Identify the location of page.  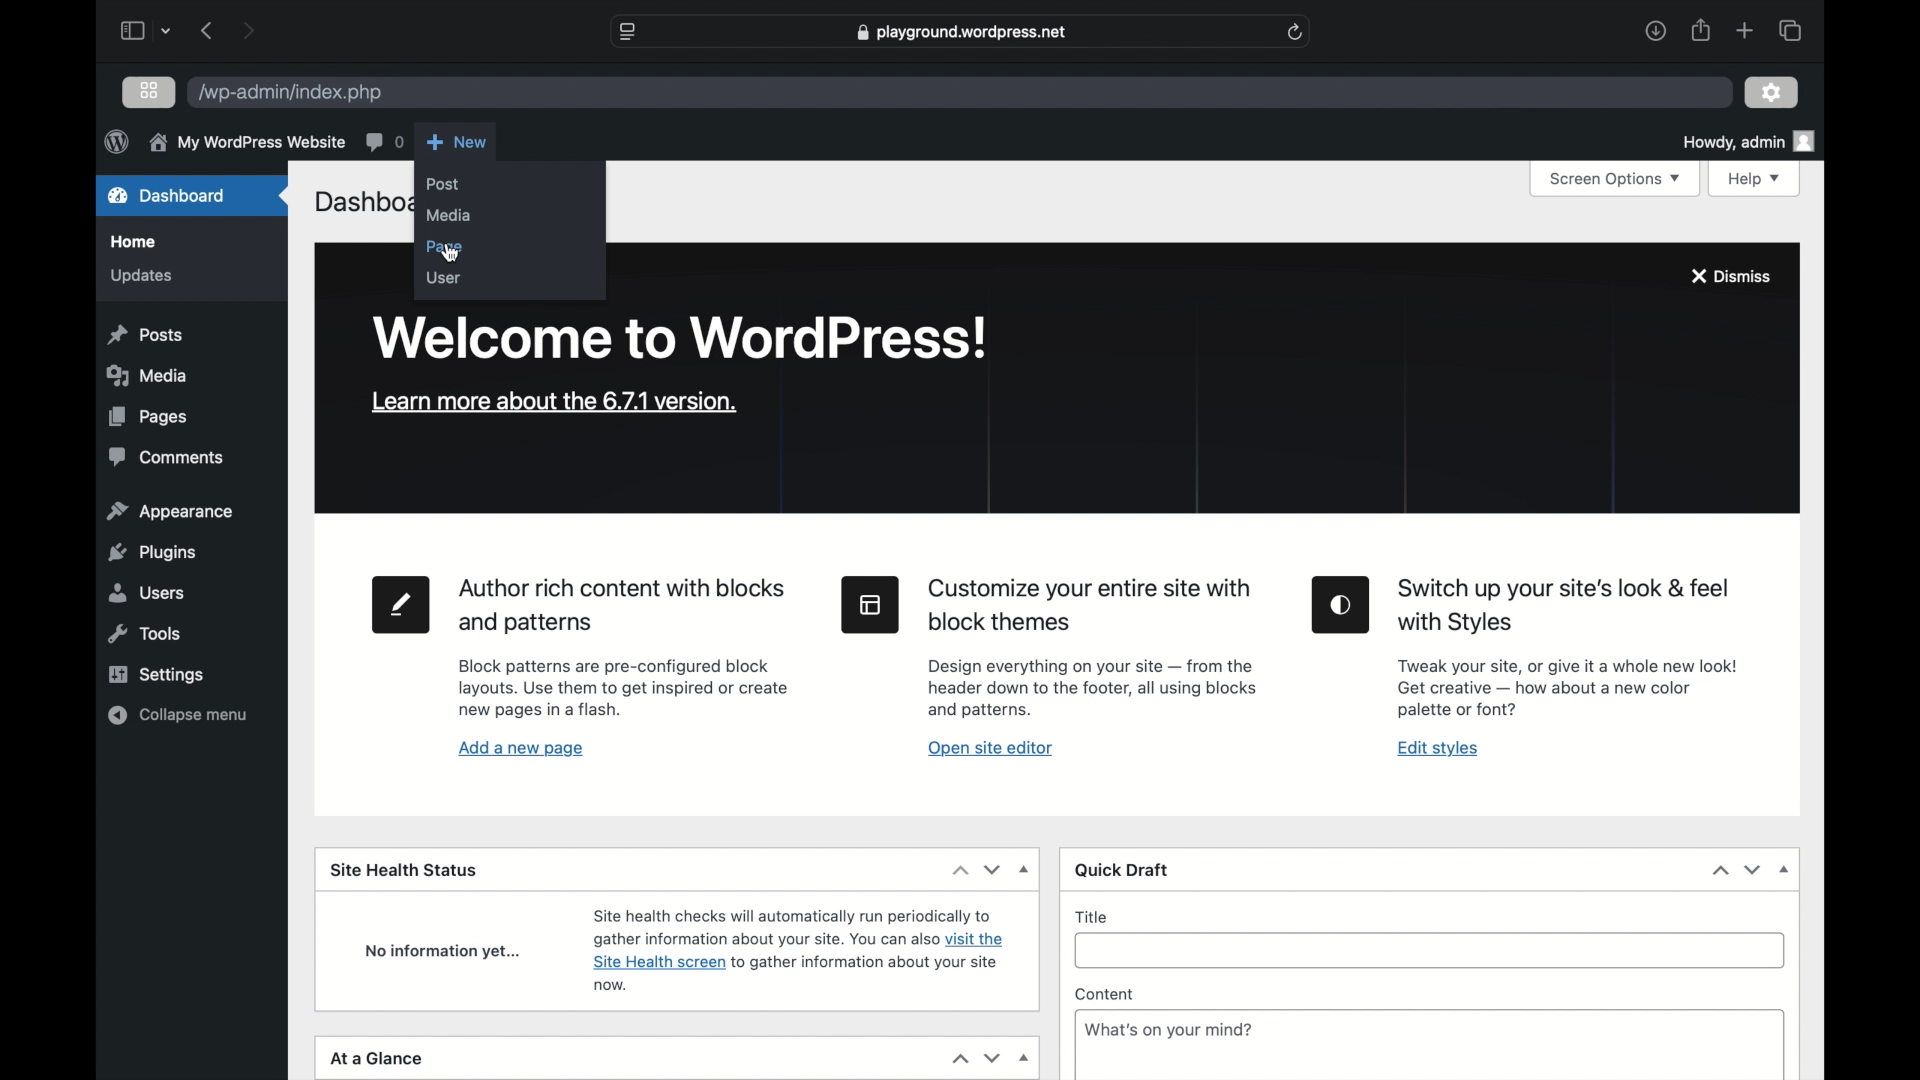
(443, 246).